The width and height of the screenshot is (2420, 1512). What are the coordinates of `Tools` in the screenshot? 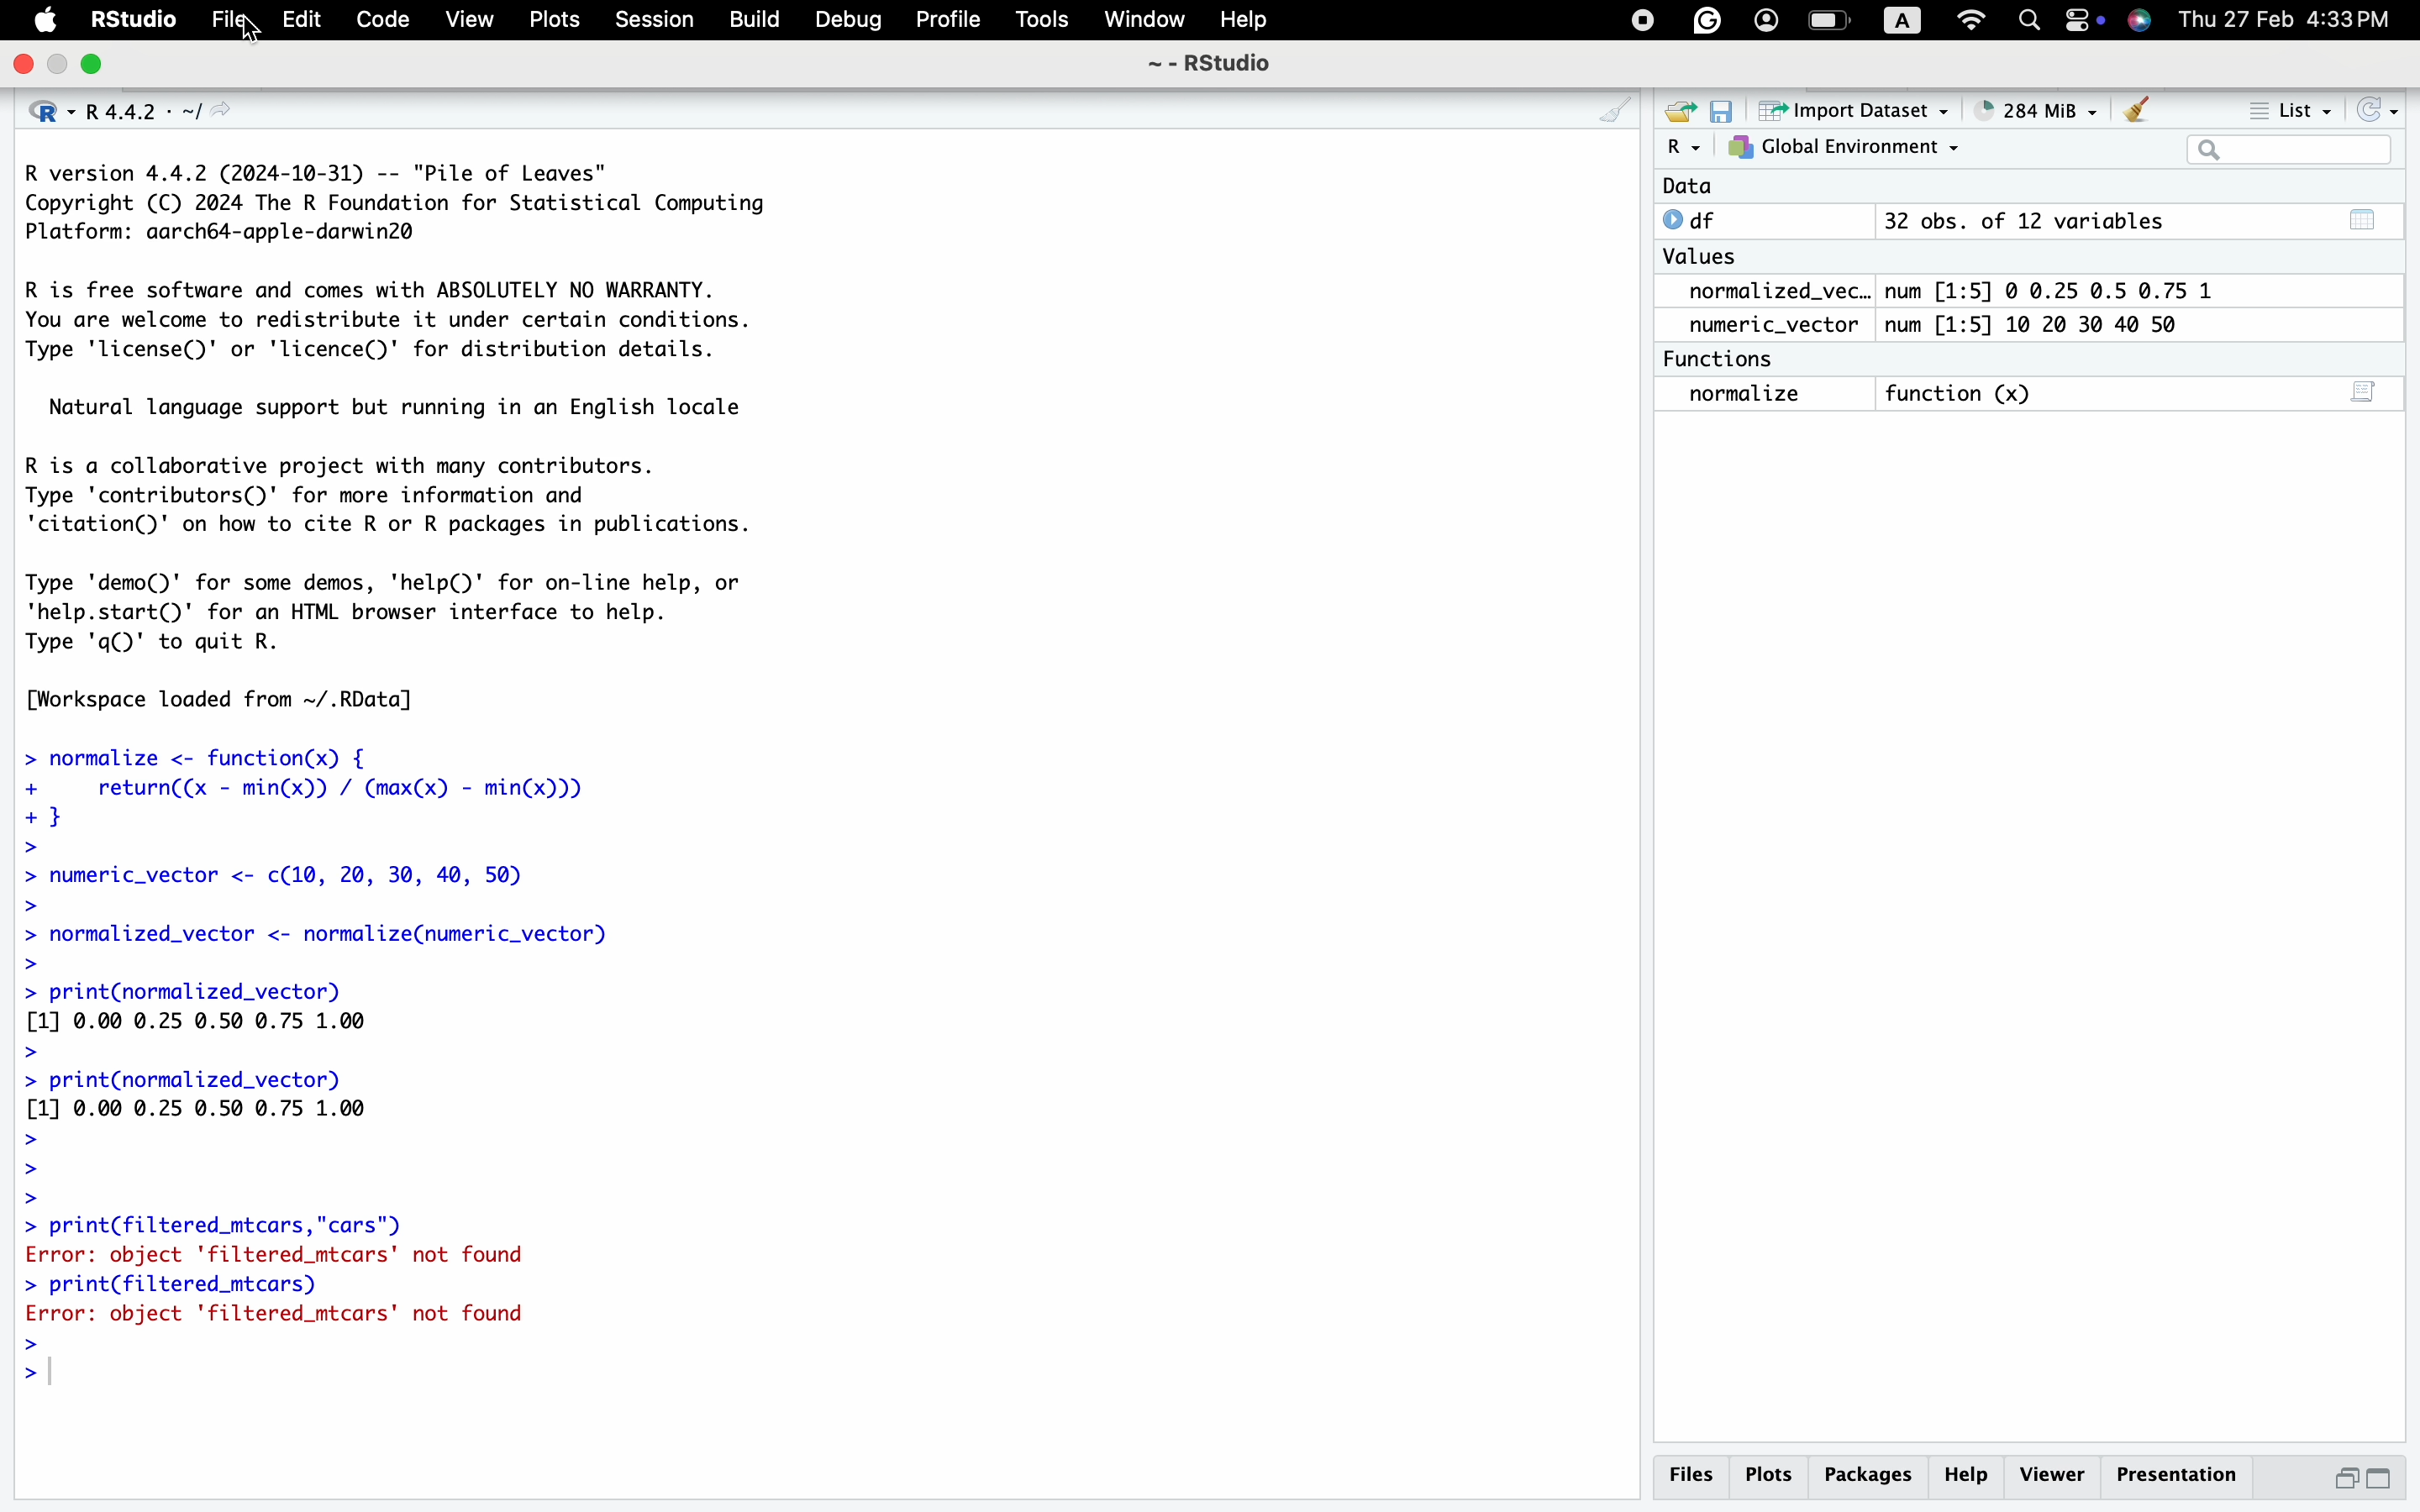 It's located at (1046, 18).